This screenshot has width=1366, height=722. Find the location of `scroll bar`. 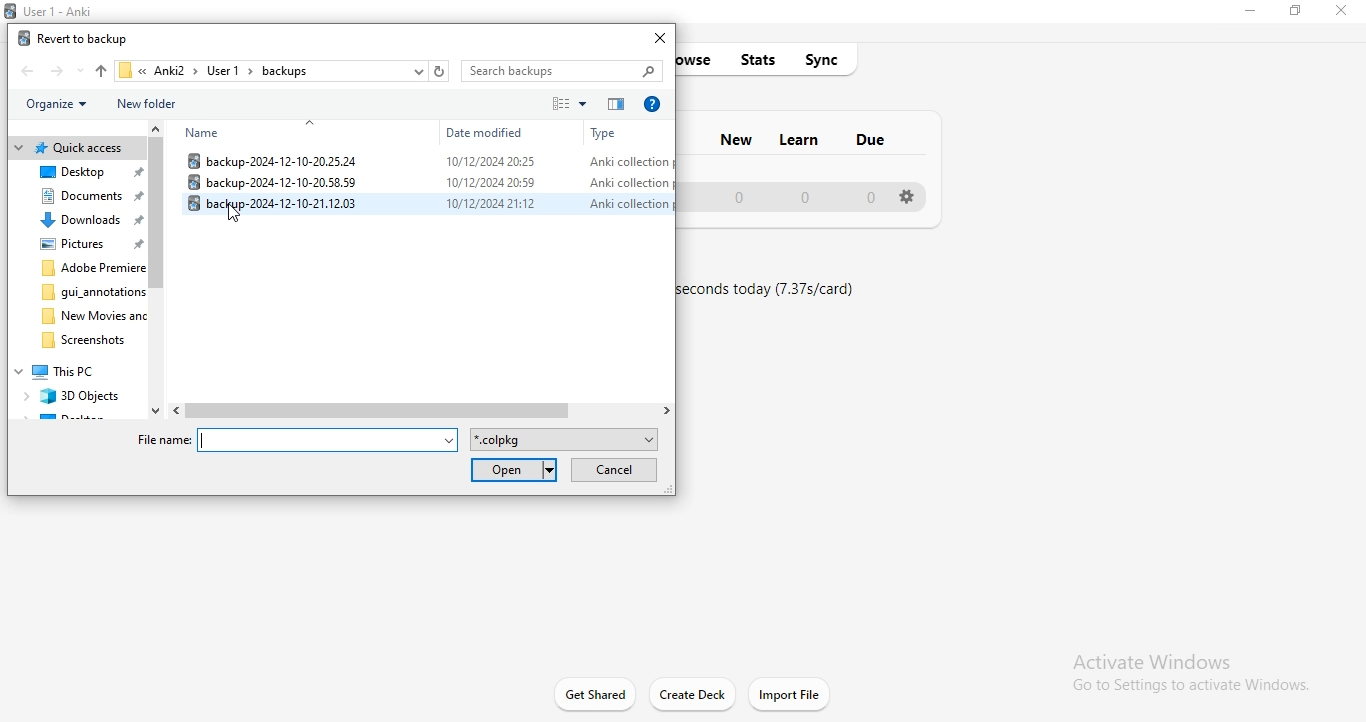

scroll bar is located at coordinates (158, 270).